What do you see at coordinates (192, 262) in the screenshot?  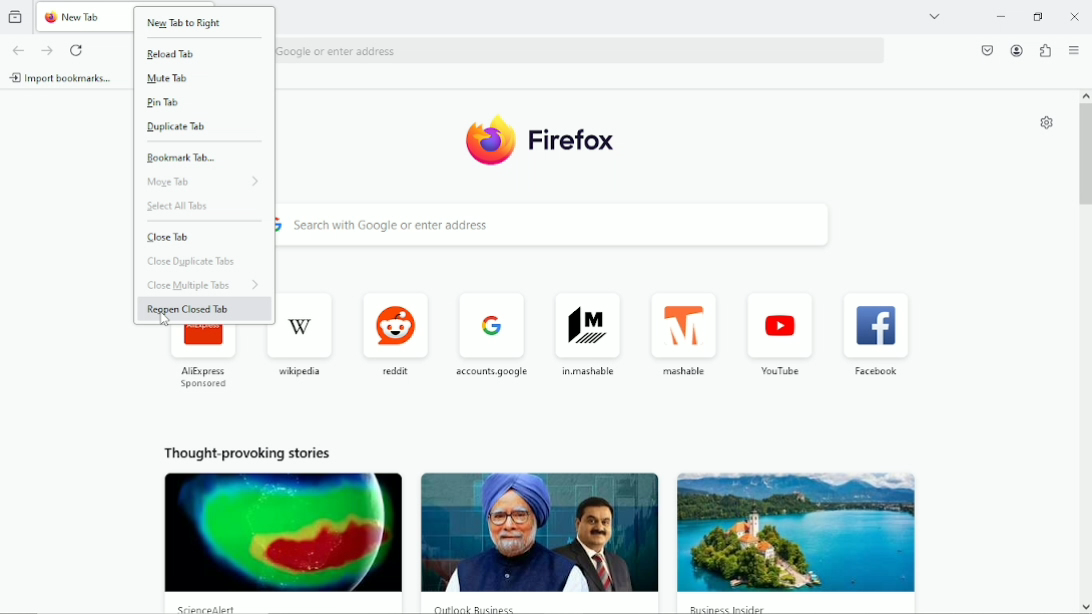 I see `close duplicate tabs` at bounding box center [192, 262].